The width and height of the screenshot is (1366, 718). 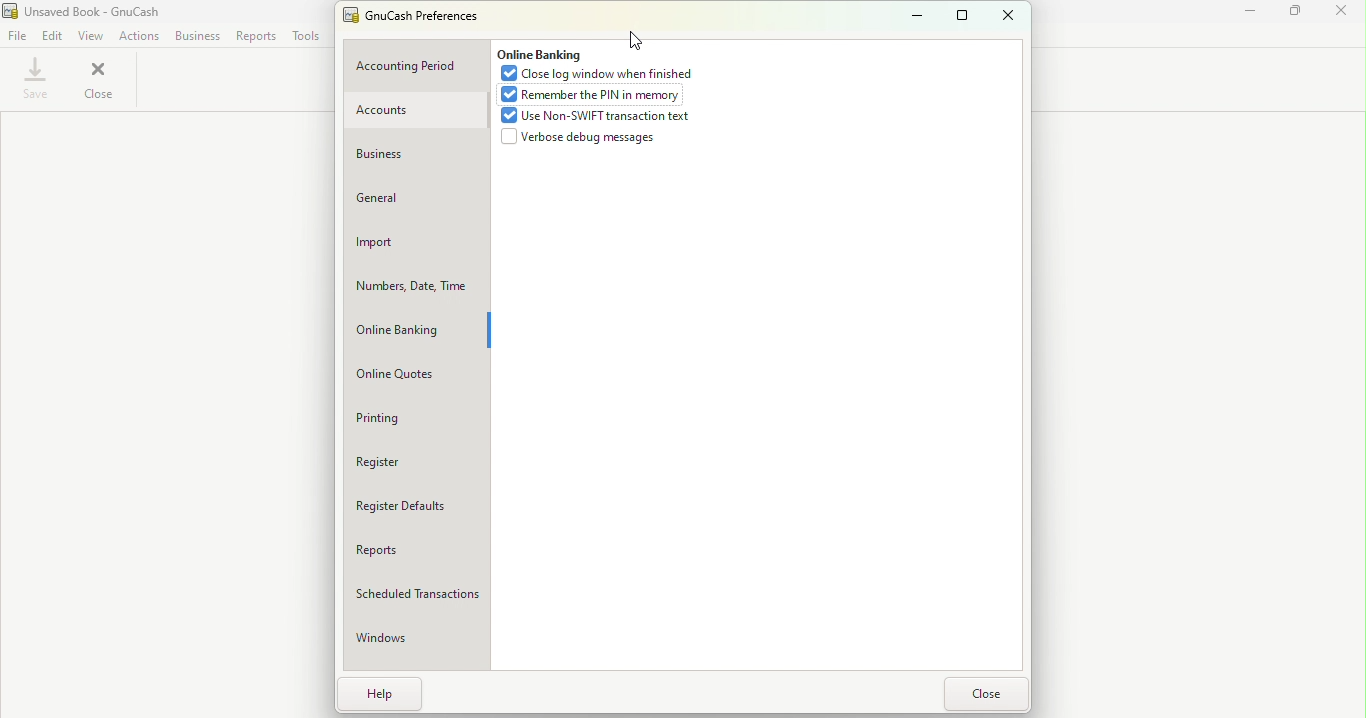 What do you see at coordinates (402, 154) in the screenshot?
I see `Business` at bounding box center [402, 154].